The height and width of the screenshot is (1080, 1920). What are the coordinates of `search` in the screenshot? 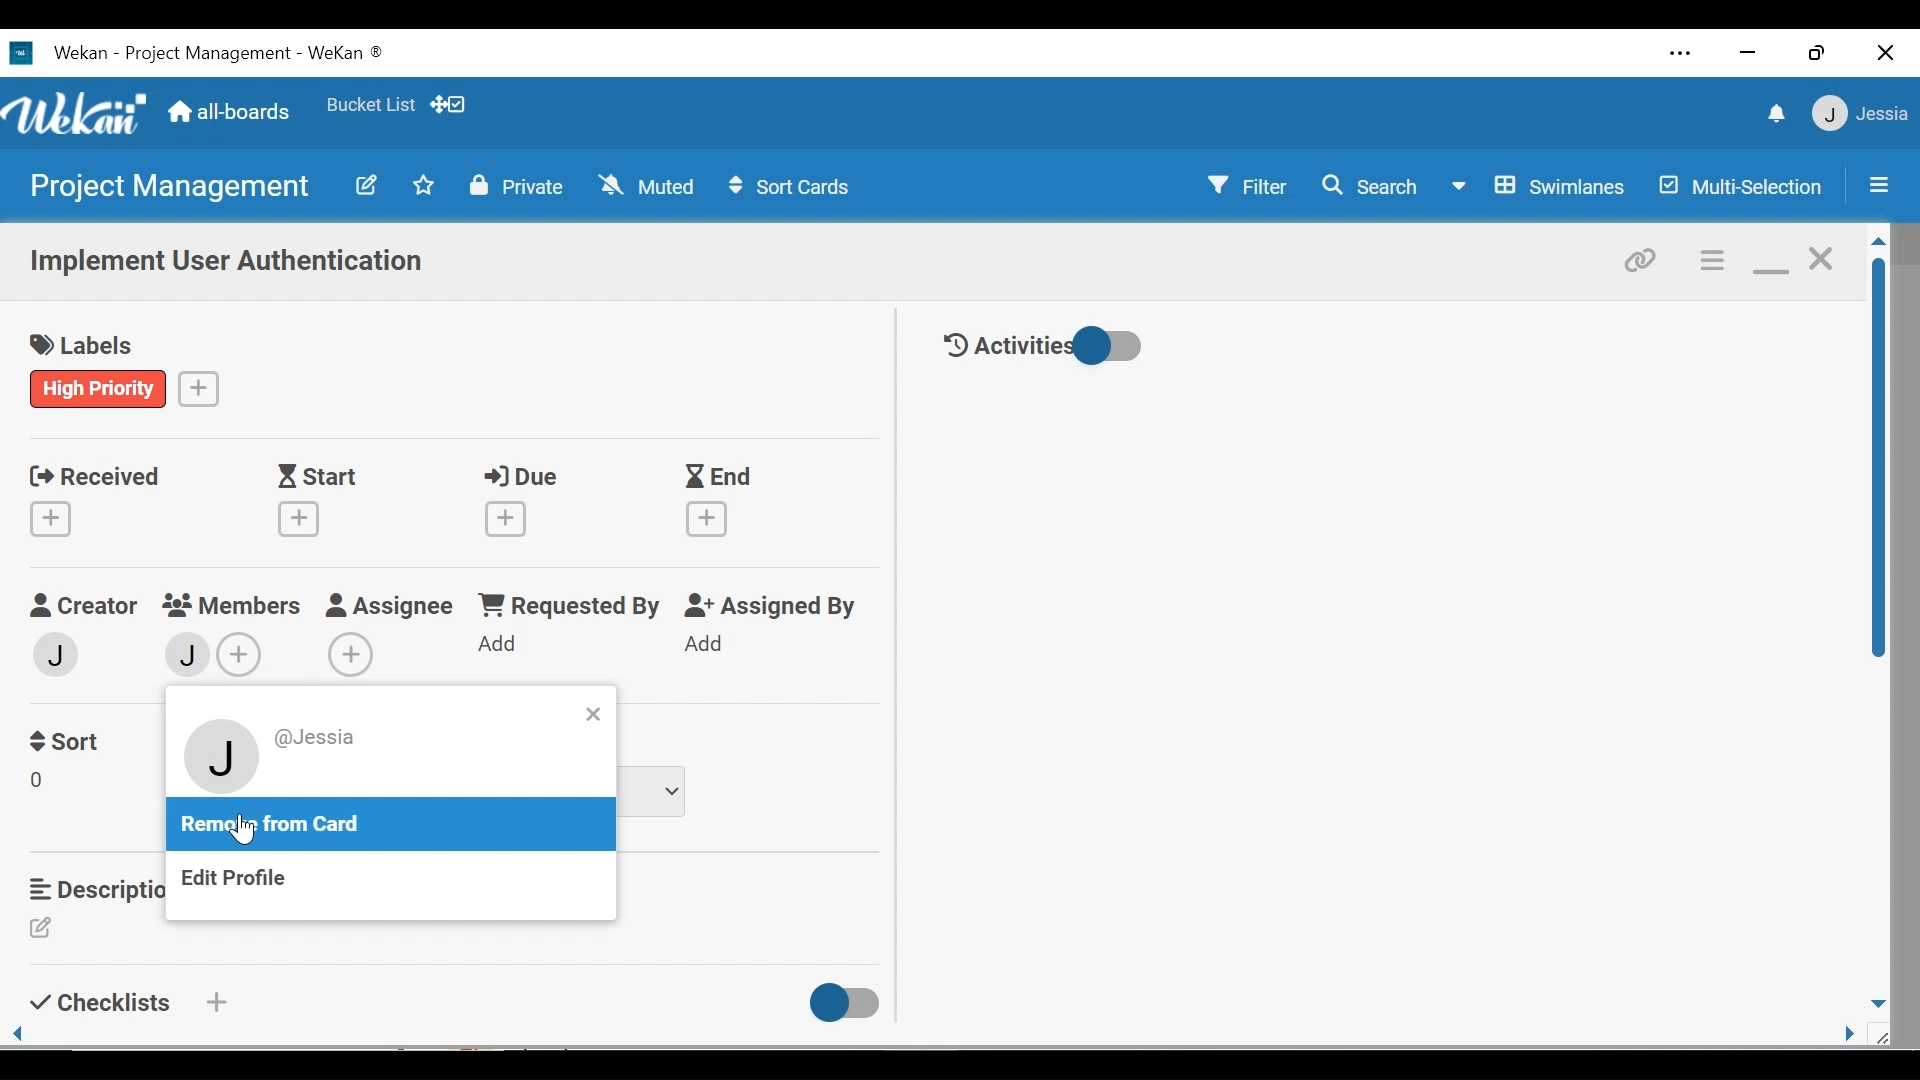 It's located at (1369, 187).